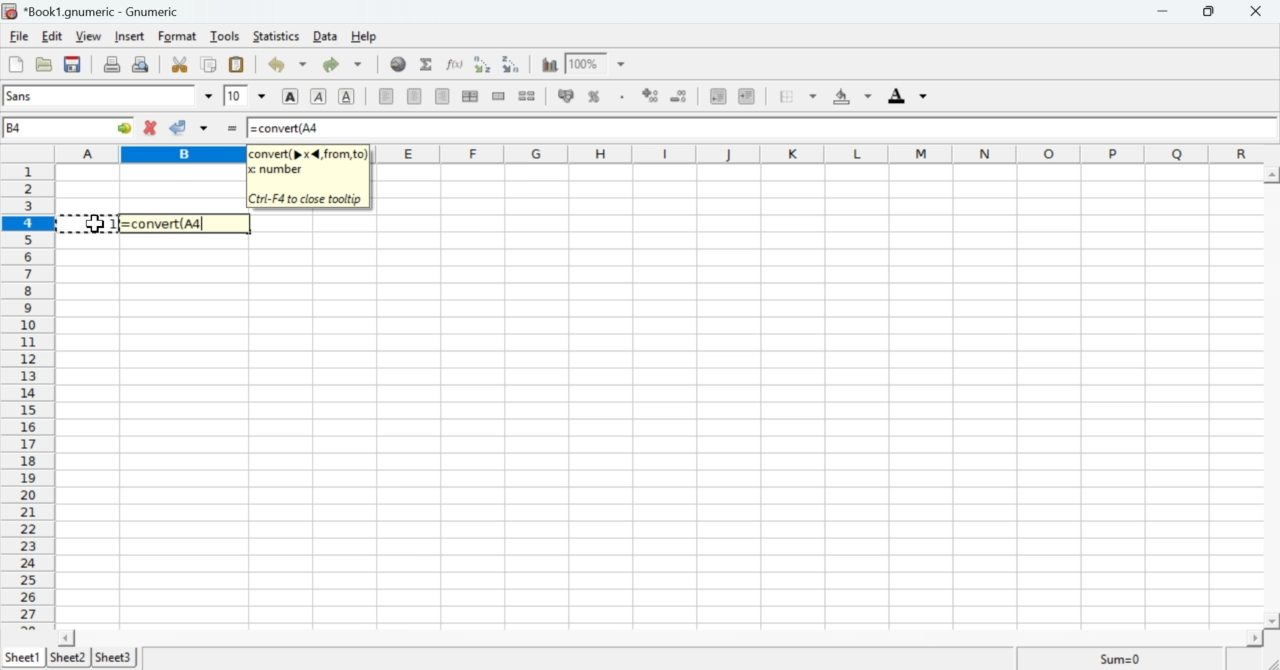 Image resolution: width=1280 pixels, height=670 pixels. I want to click on Format the selection as percentage., so click(597, 97).